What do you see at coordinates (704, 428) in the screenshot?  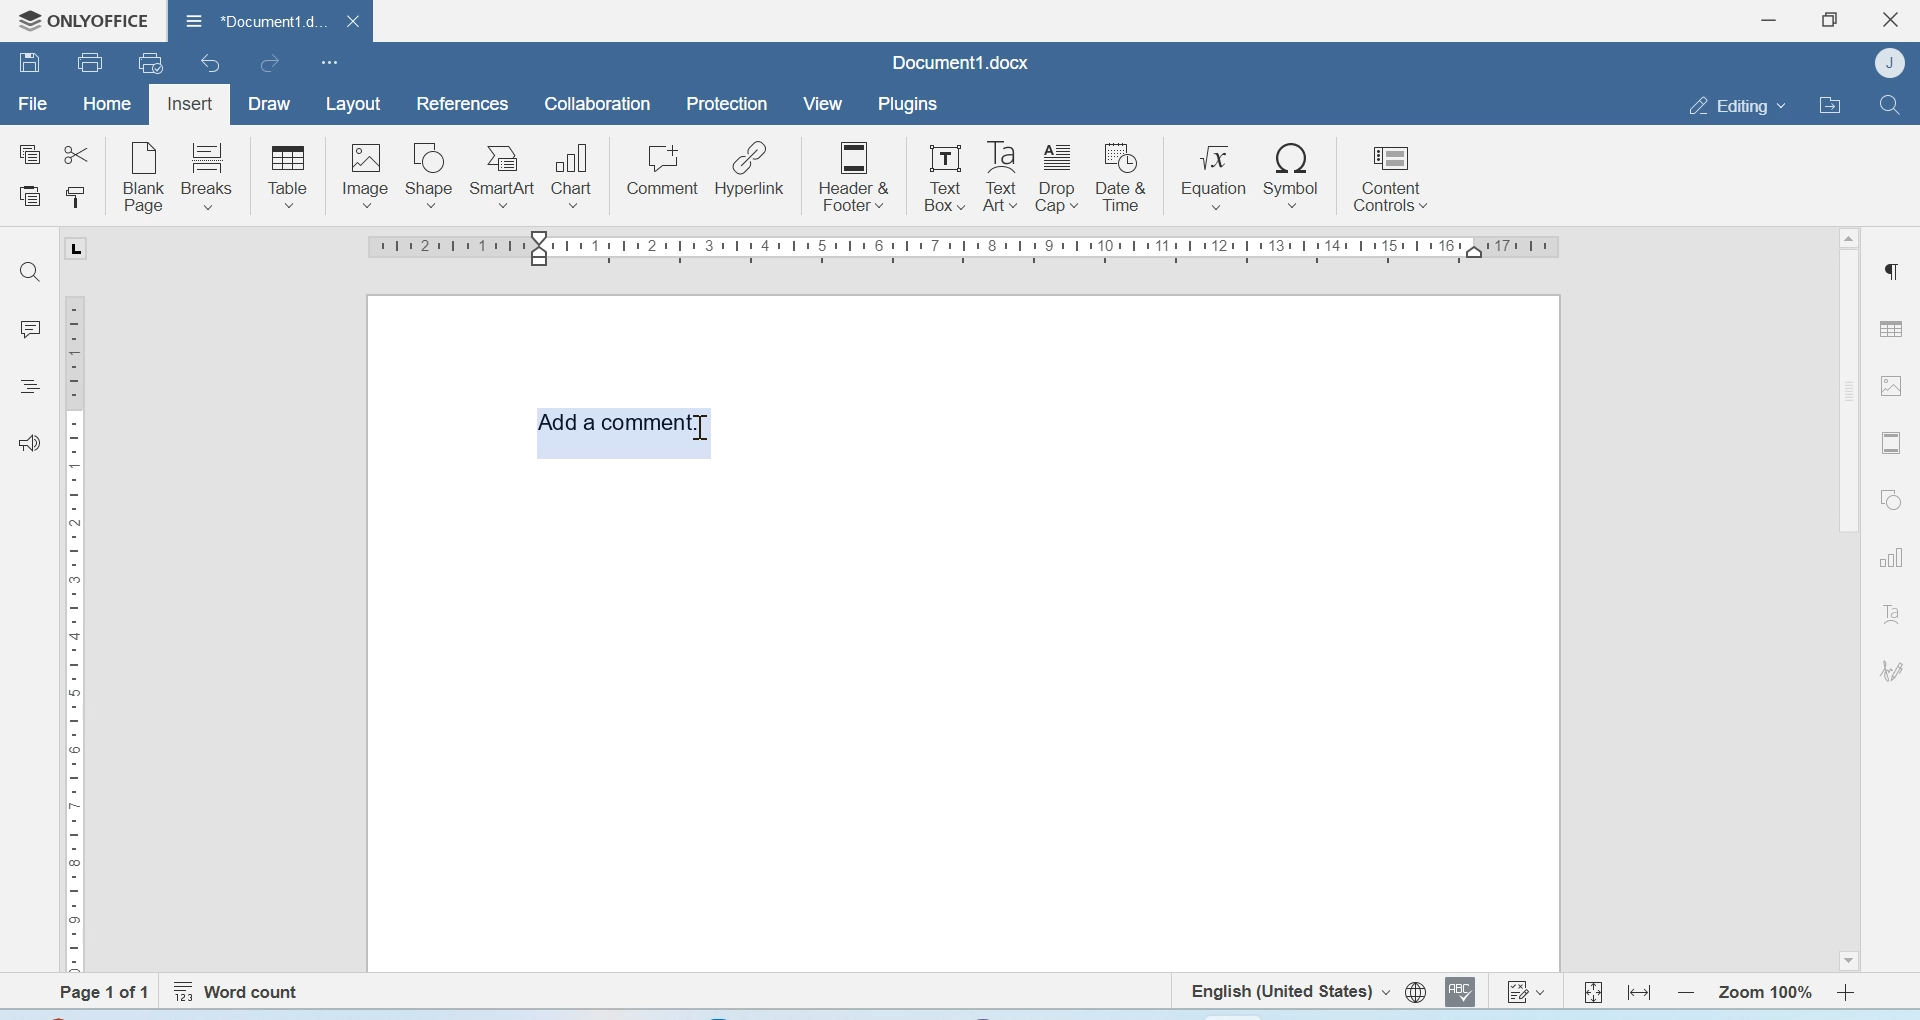 I see `Cursor` at bounding box center [704, 428].